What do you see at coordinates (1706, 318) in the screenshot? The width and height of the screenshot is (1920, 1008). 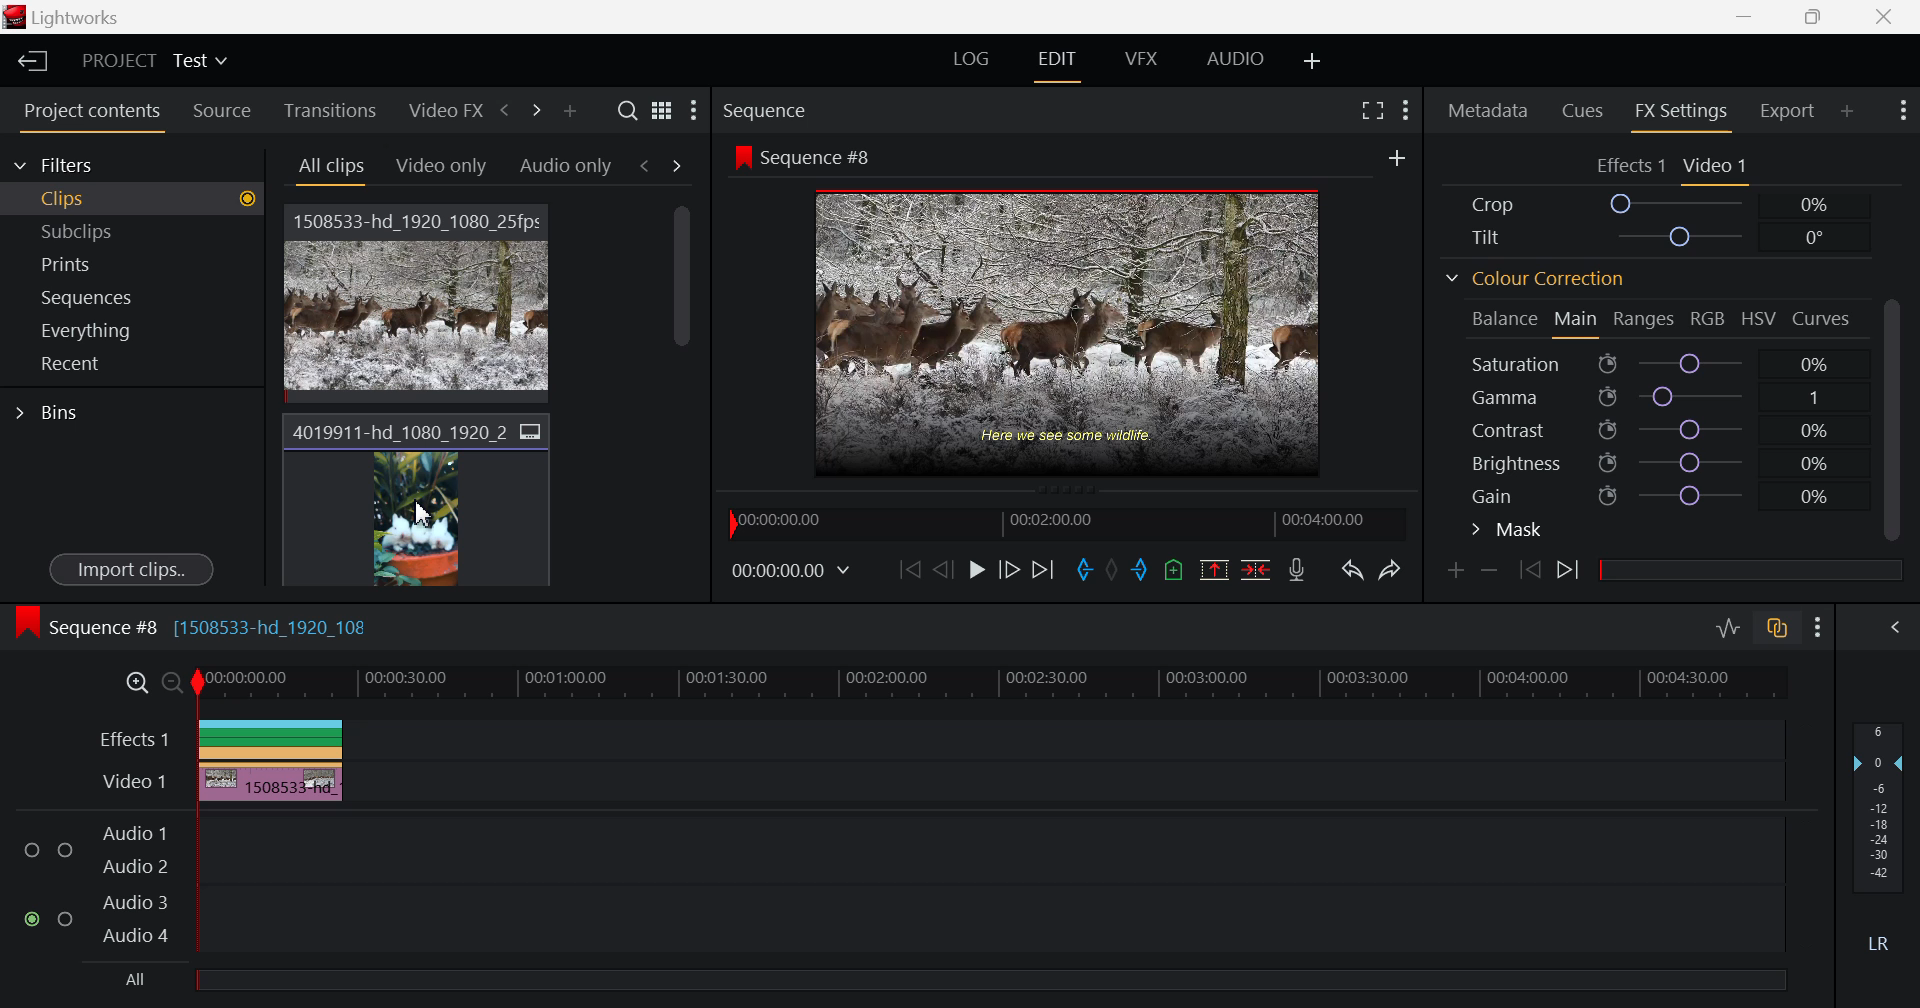 I see `RGB` at bounding box center [1706, 318].